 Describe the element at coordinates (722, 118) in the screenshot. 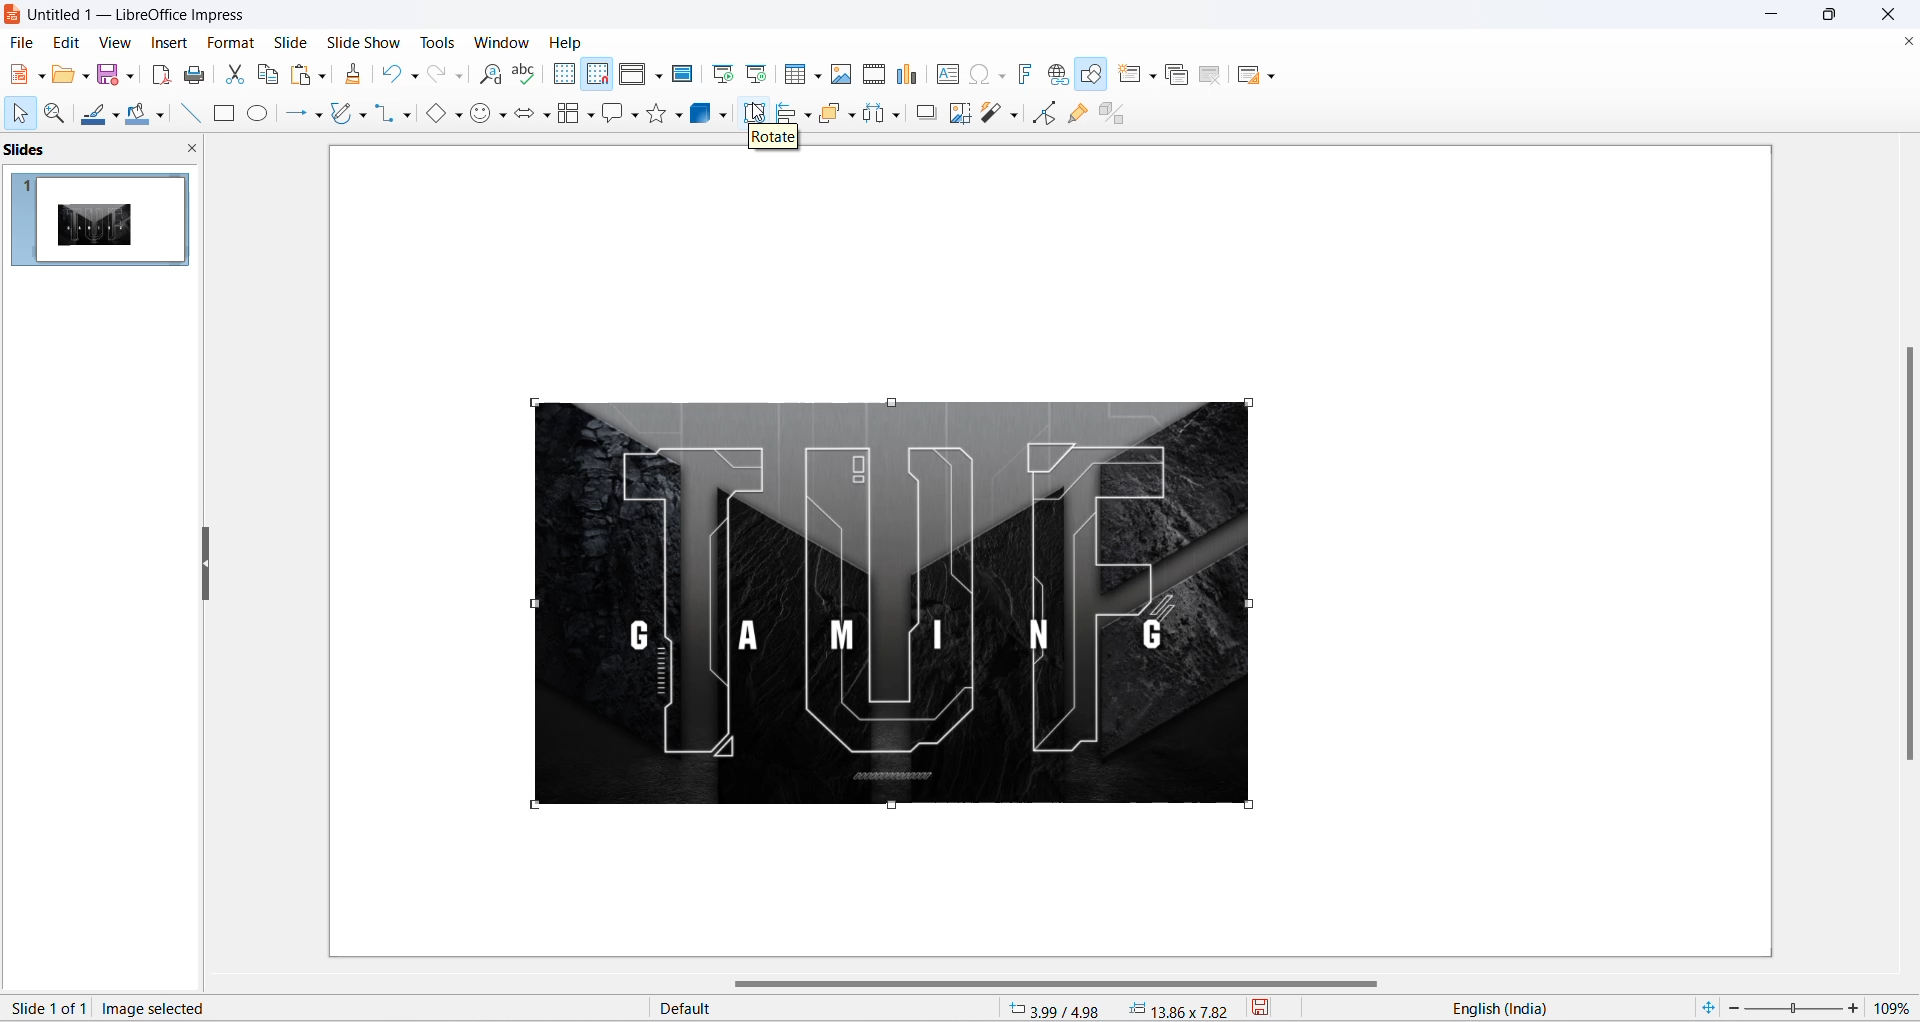

I see `3d object optiona` at that location.